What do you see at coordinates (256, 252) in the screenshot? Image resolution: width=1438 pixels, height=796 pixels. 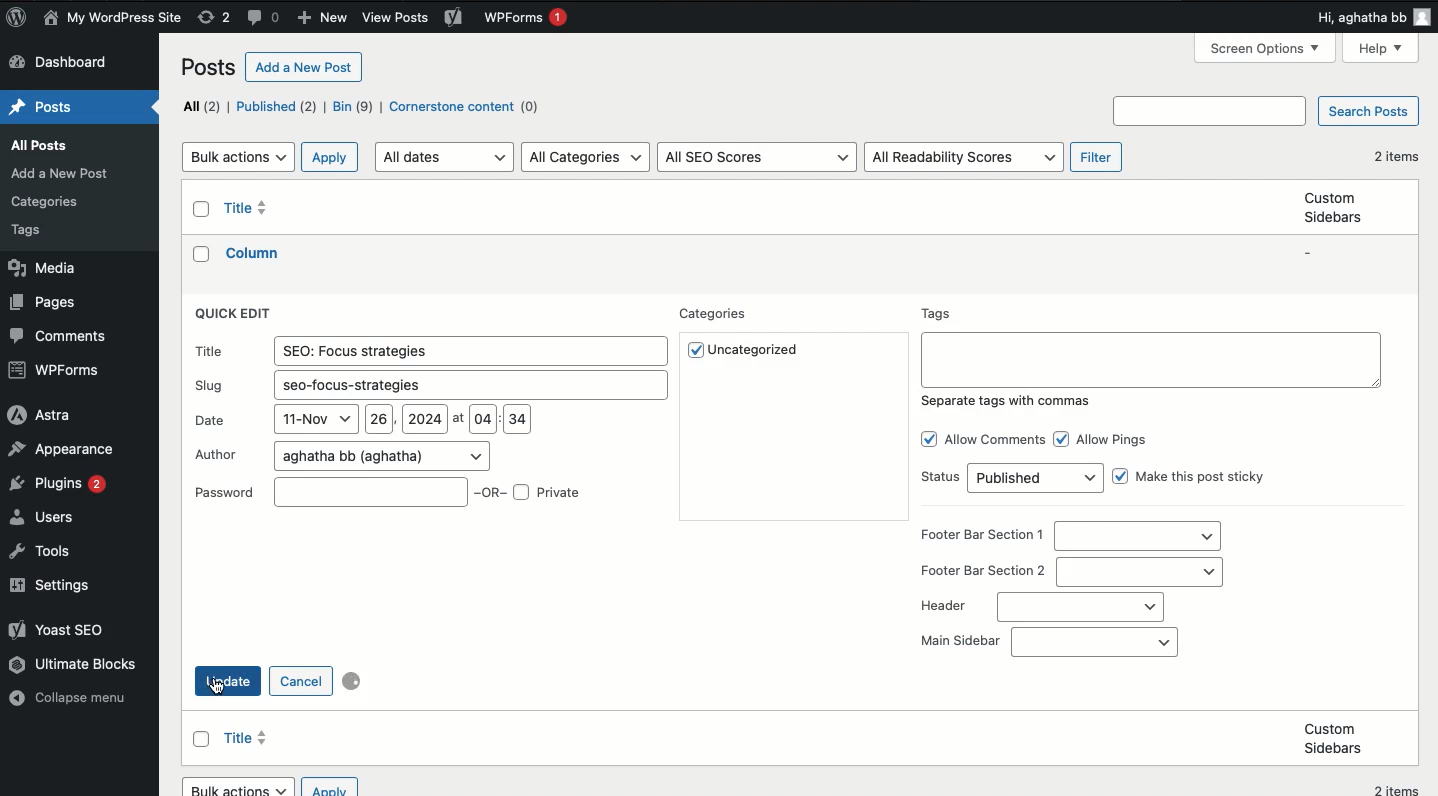 I see `Title` at bounding box center [256, 252].